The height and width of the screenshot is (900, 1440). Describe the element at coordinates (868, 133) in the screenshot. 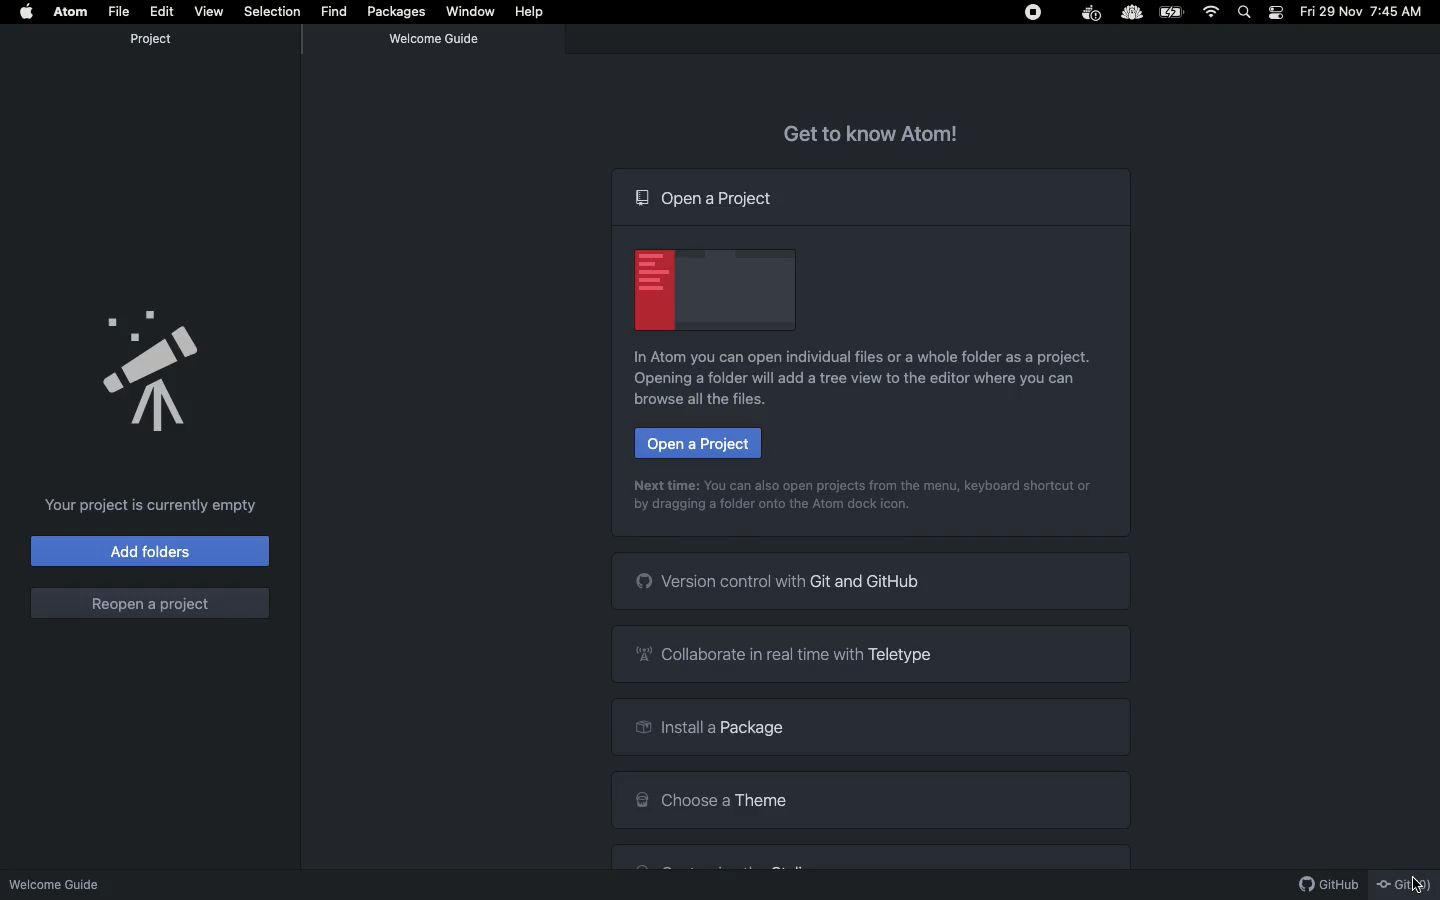

I see `Get to know Atom!` at that location.